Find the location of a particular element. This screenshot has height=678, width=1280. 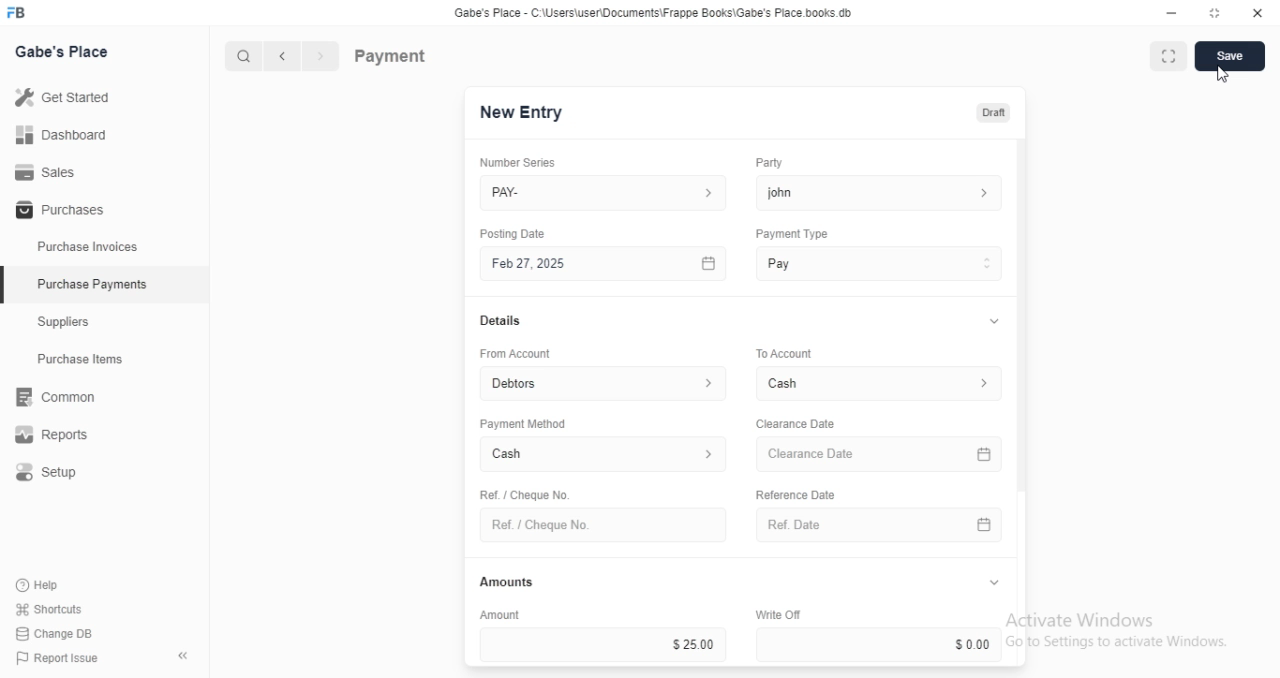

Change DB is located at coordinates (52, 632).